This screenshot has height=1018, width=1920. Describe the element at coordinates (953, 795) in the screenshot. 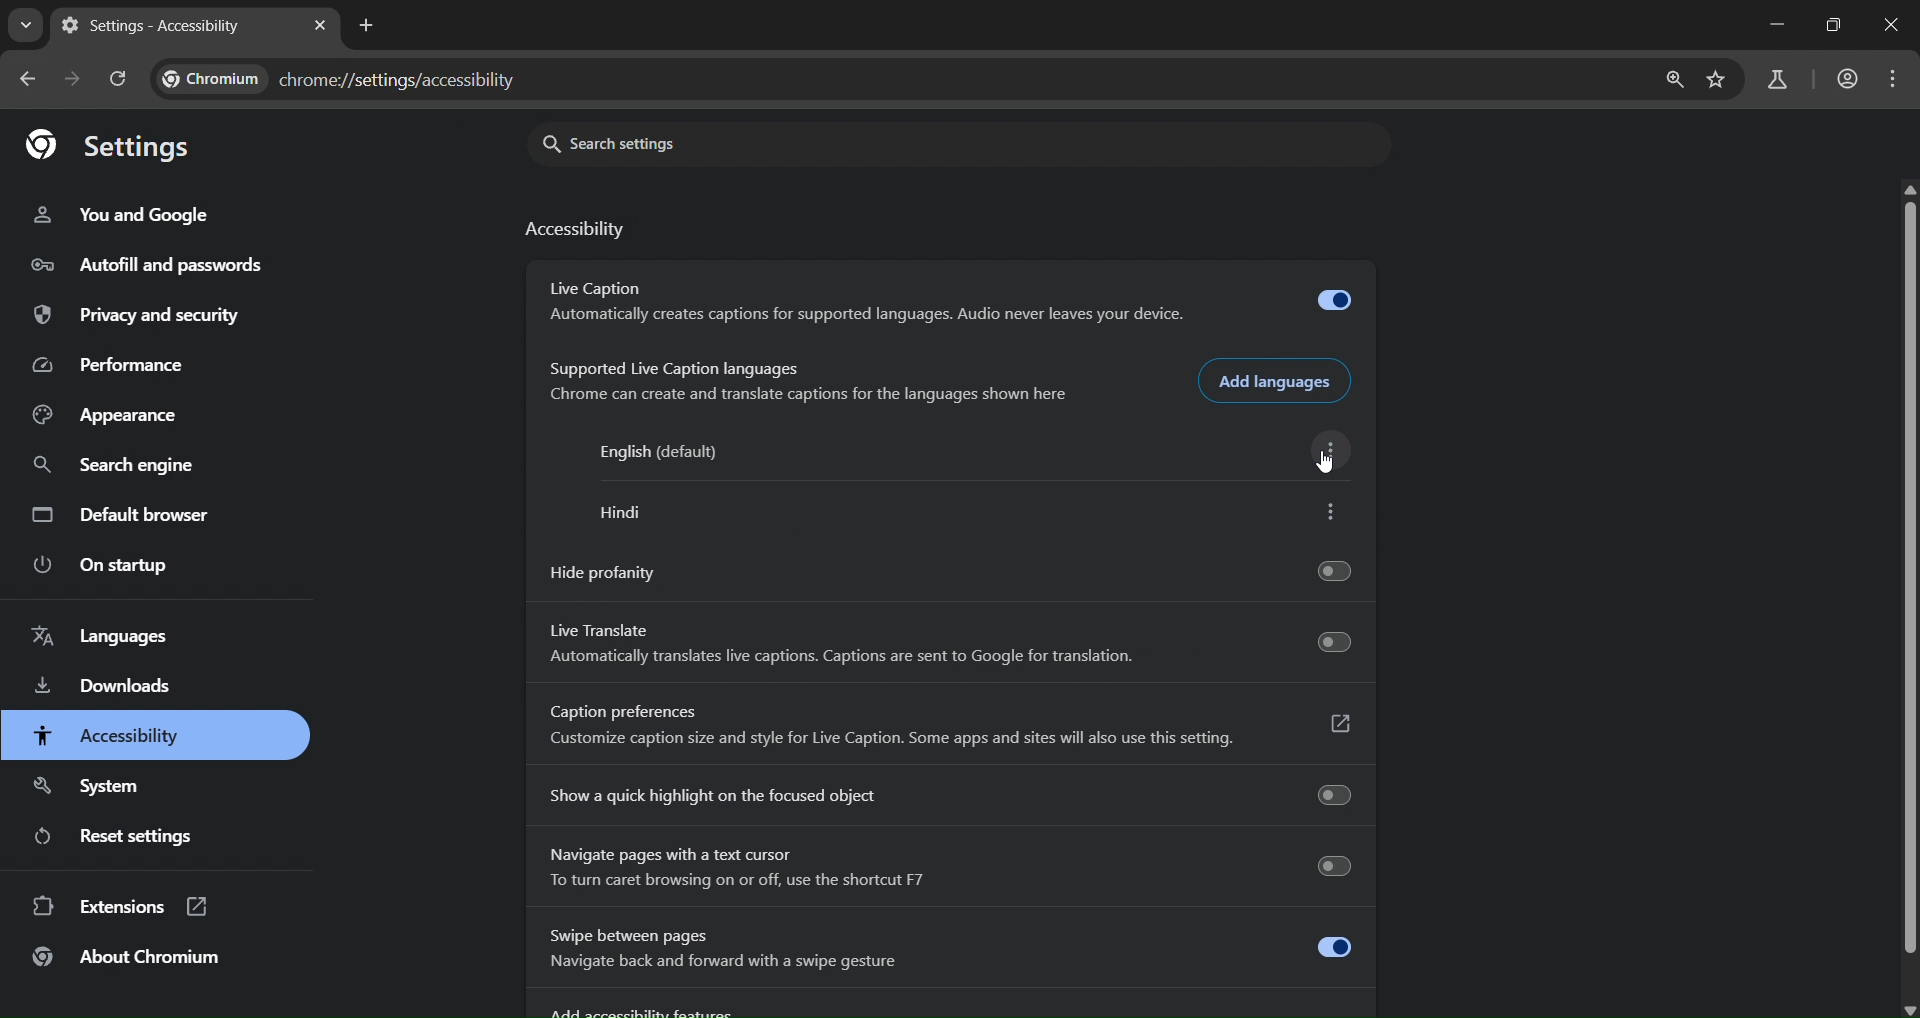

I see `show a quick highlight on the focused object` at that location.